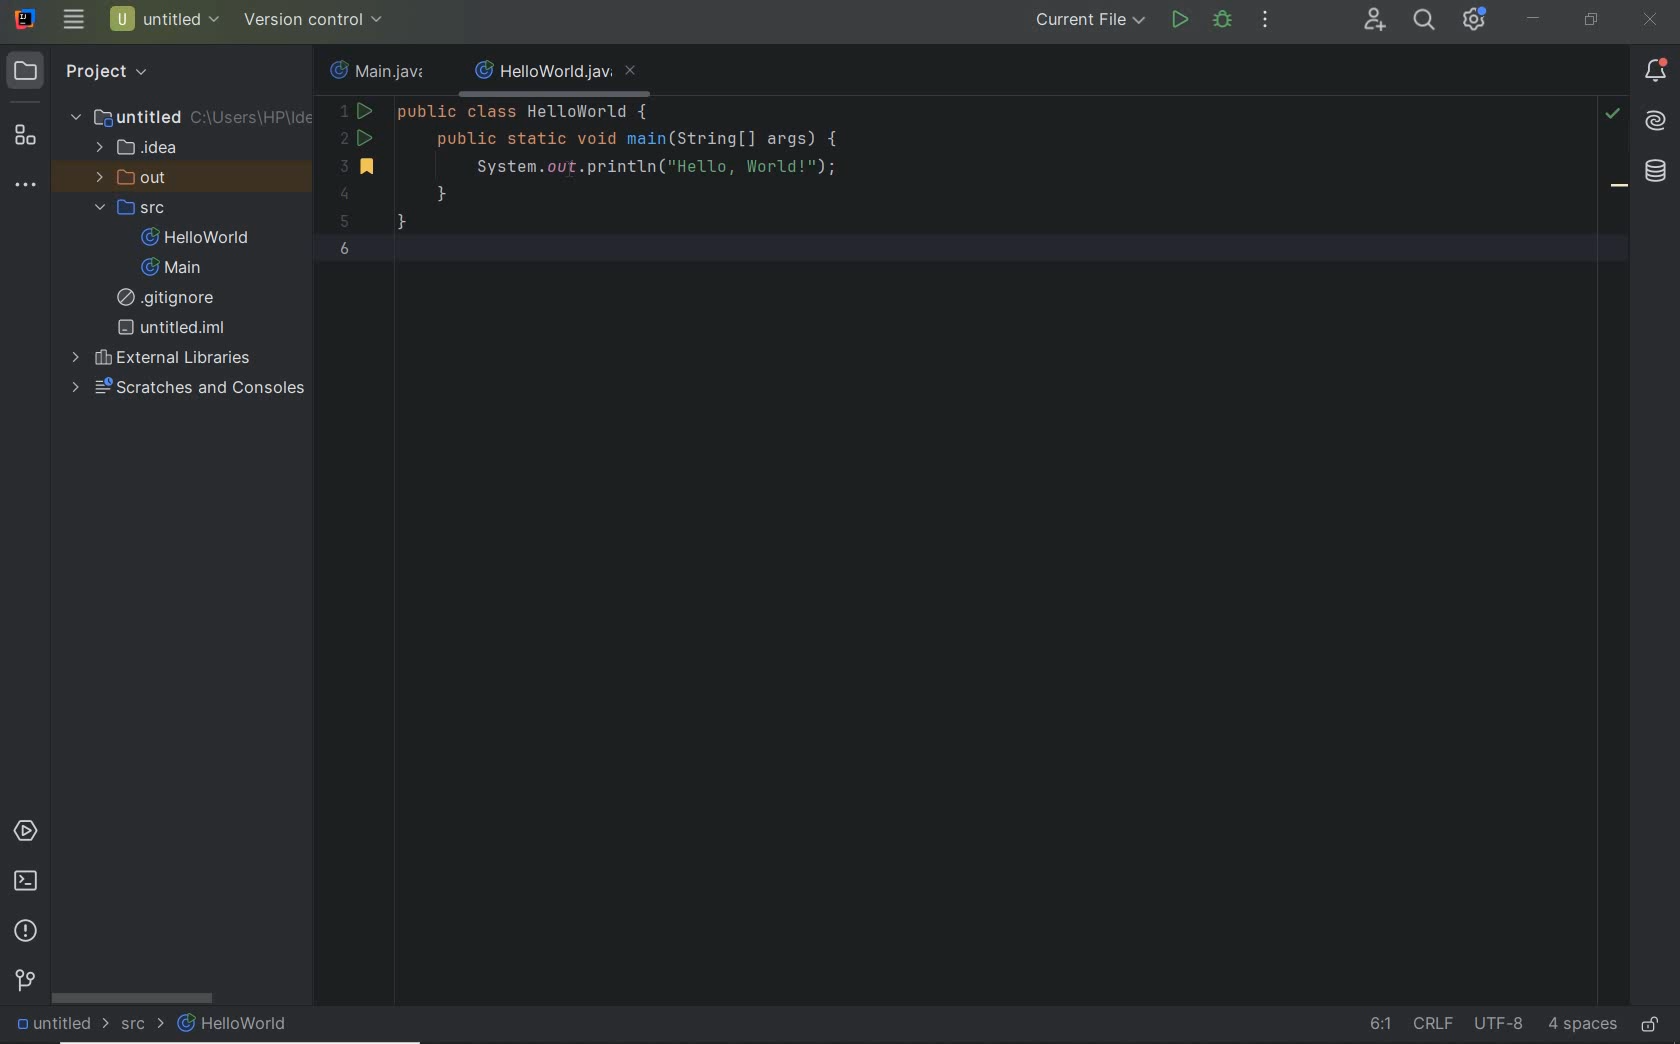  I want to click on untitled.iml, so click(171, 327).